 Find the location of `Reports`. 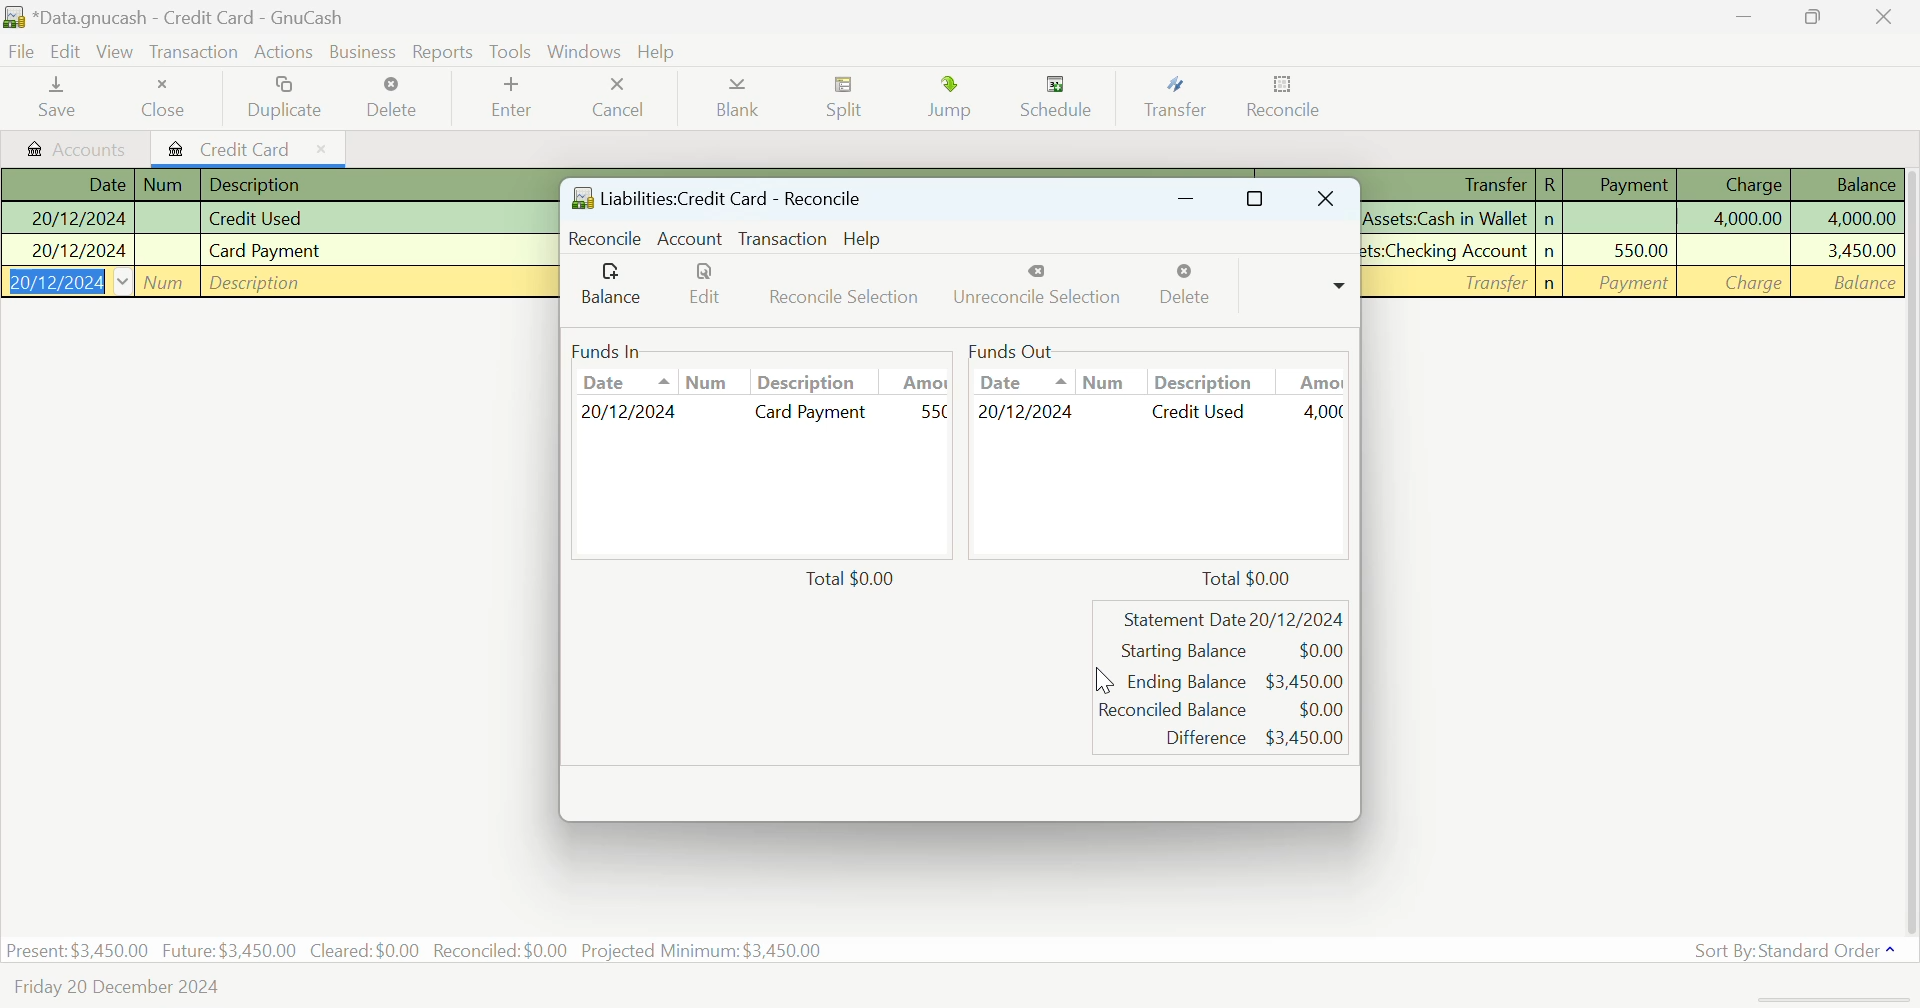

Reports is located at coordinates (444, 50).